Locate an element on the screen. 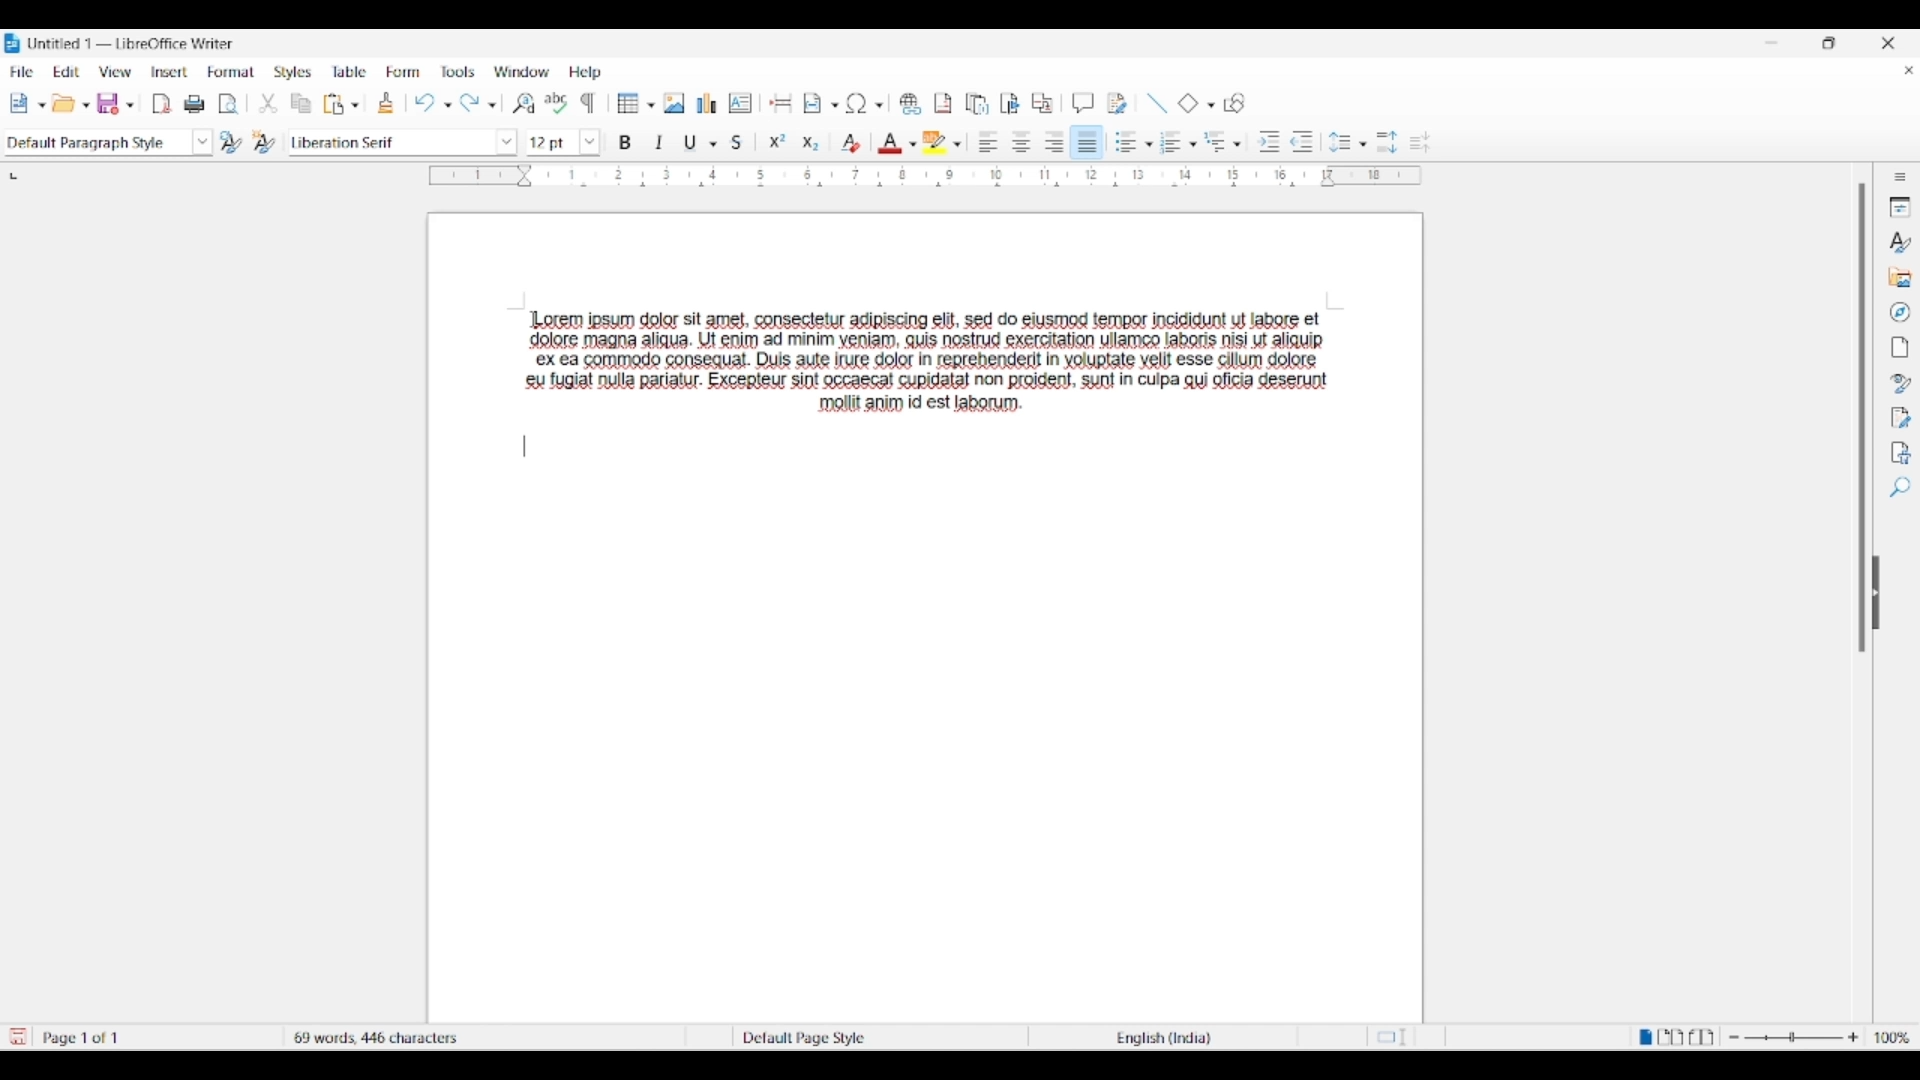  Insert page break is located at coordinates (782, 102).